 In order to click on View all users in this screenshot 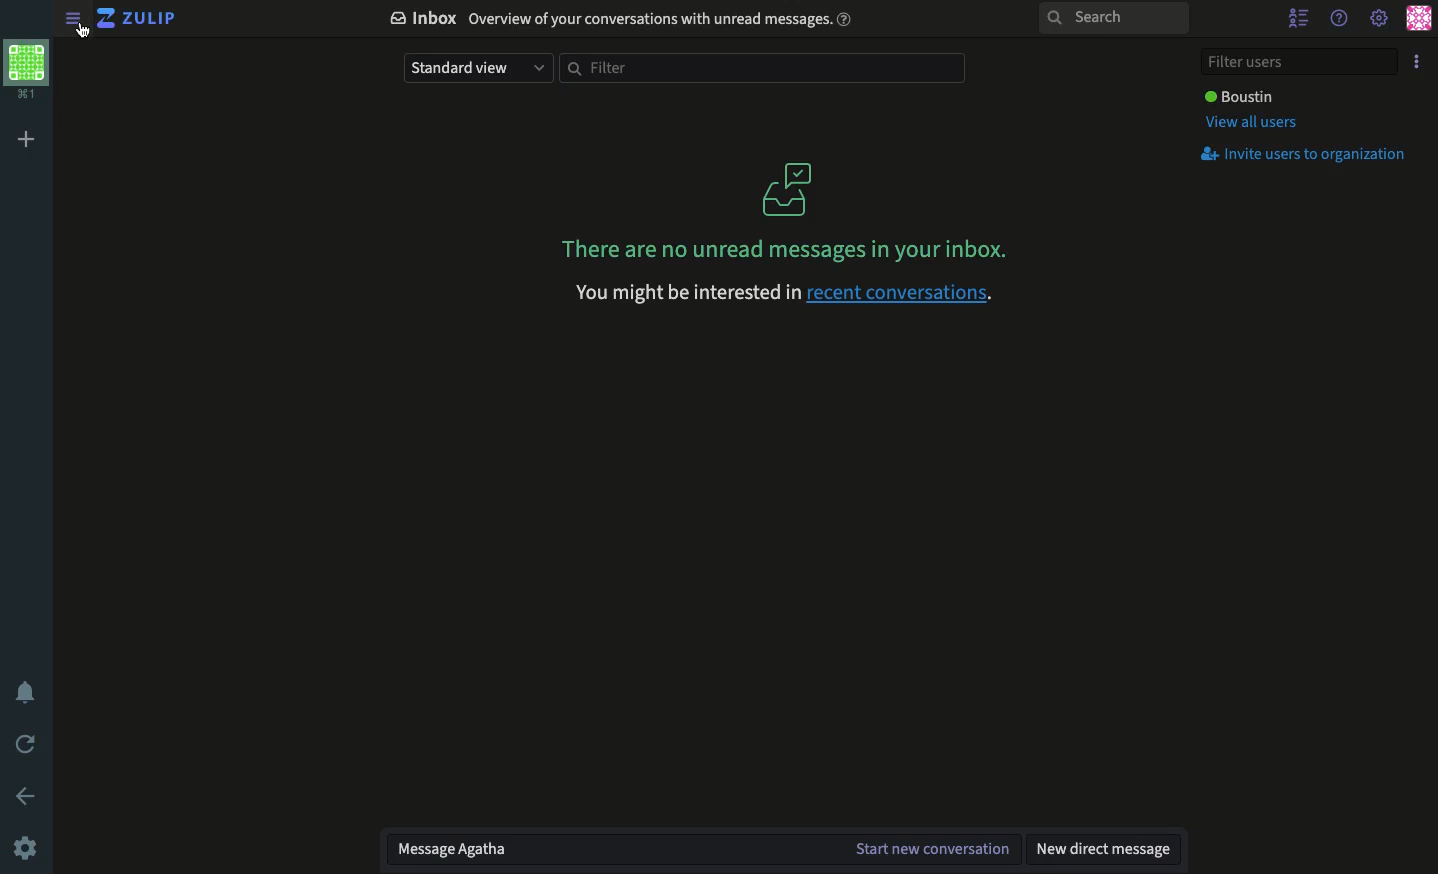, I will do `click(1254, 123)`.